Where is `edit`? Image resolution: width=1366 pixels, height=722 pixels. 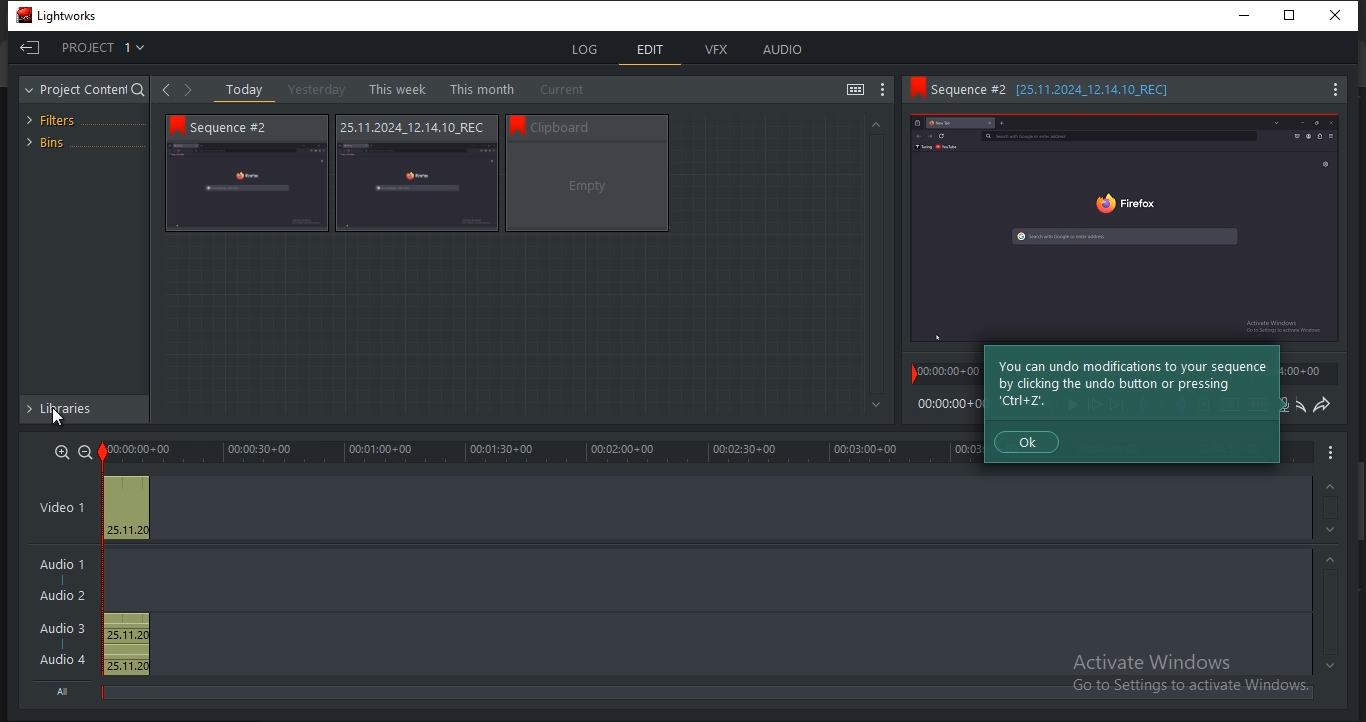
edit is located at coordinates (653, 48).